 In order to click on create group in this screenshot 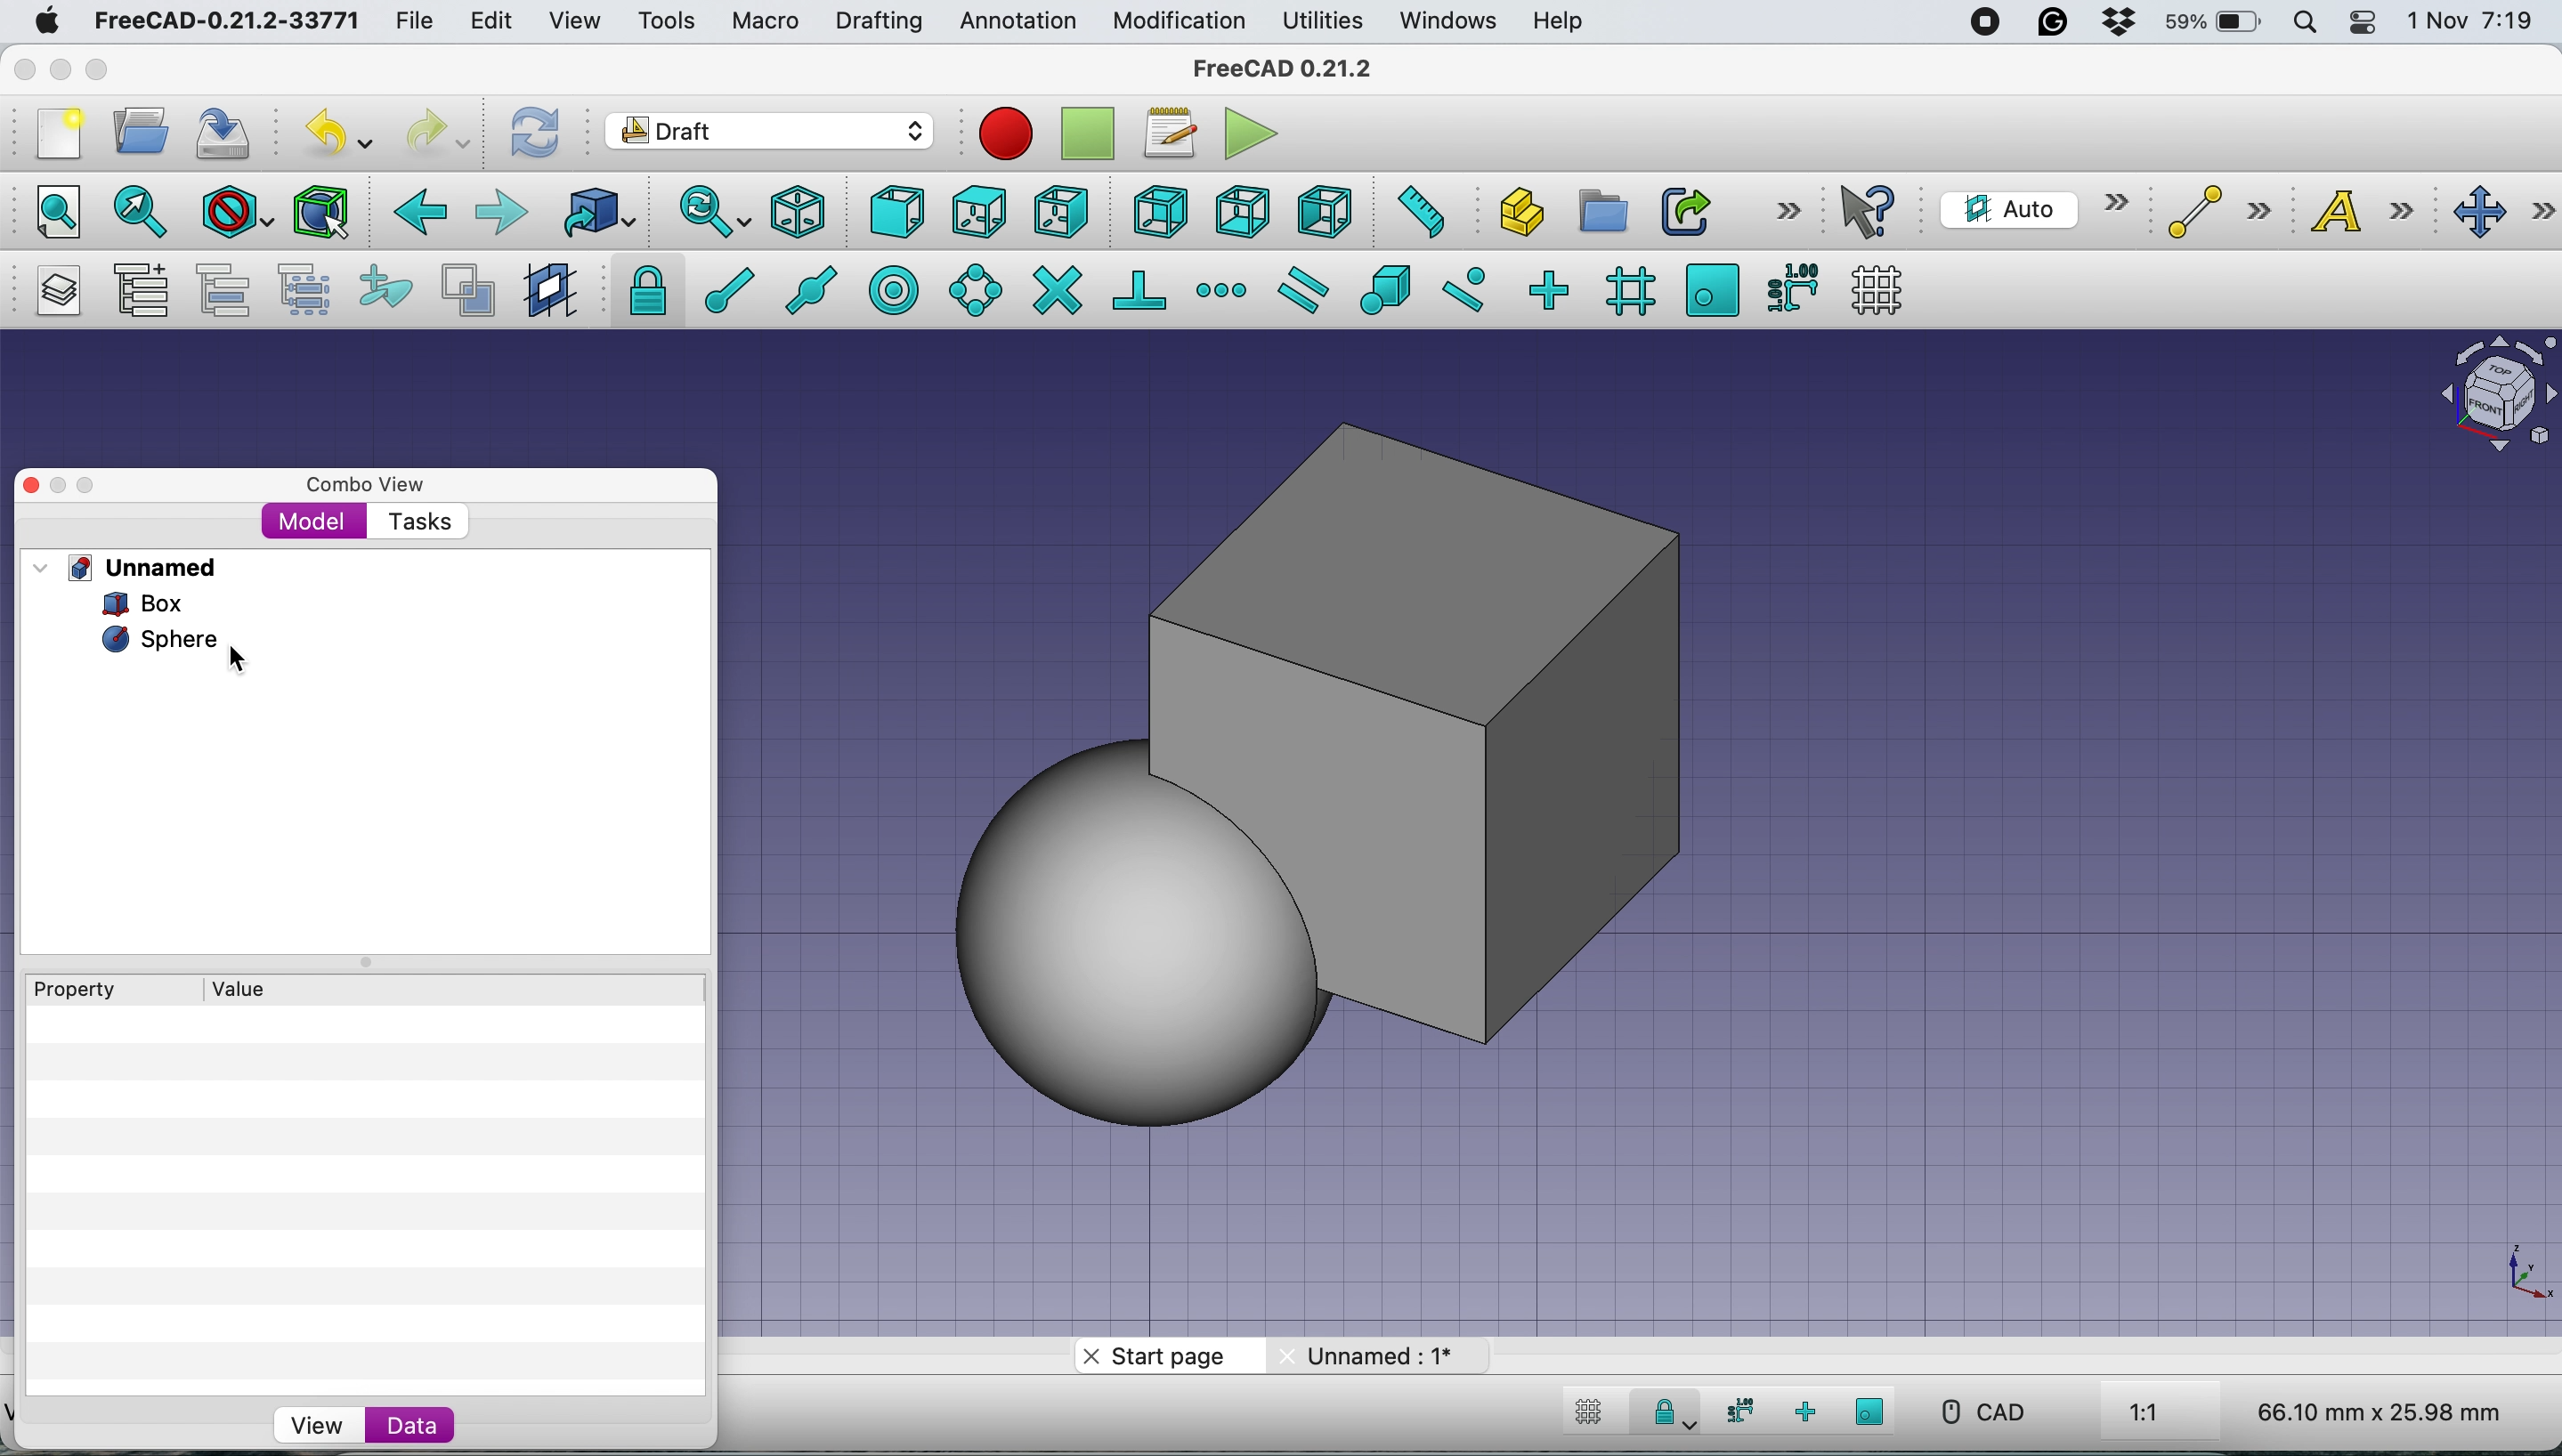, I will do `click(1600, 212)`.